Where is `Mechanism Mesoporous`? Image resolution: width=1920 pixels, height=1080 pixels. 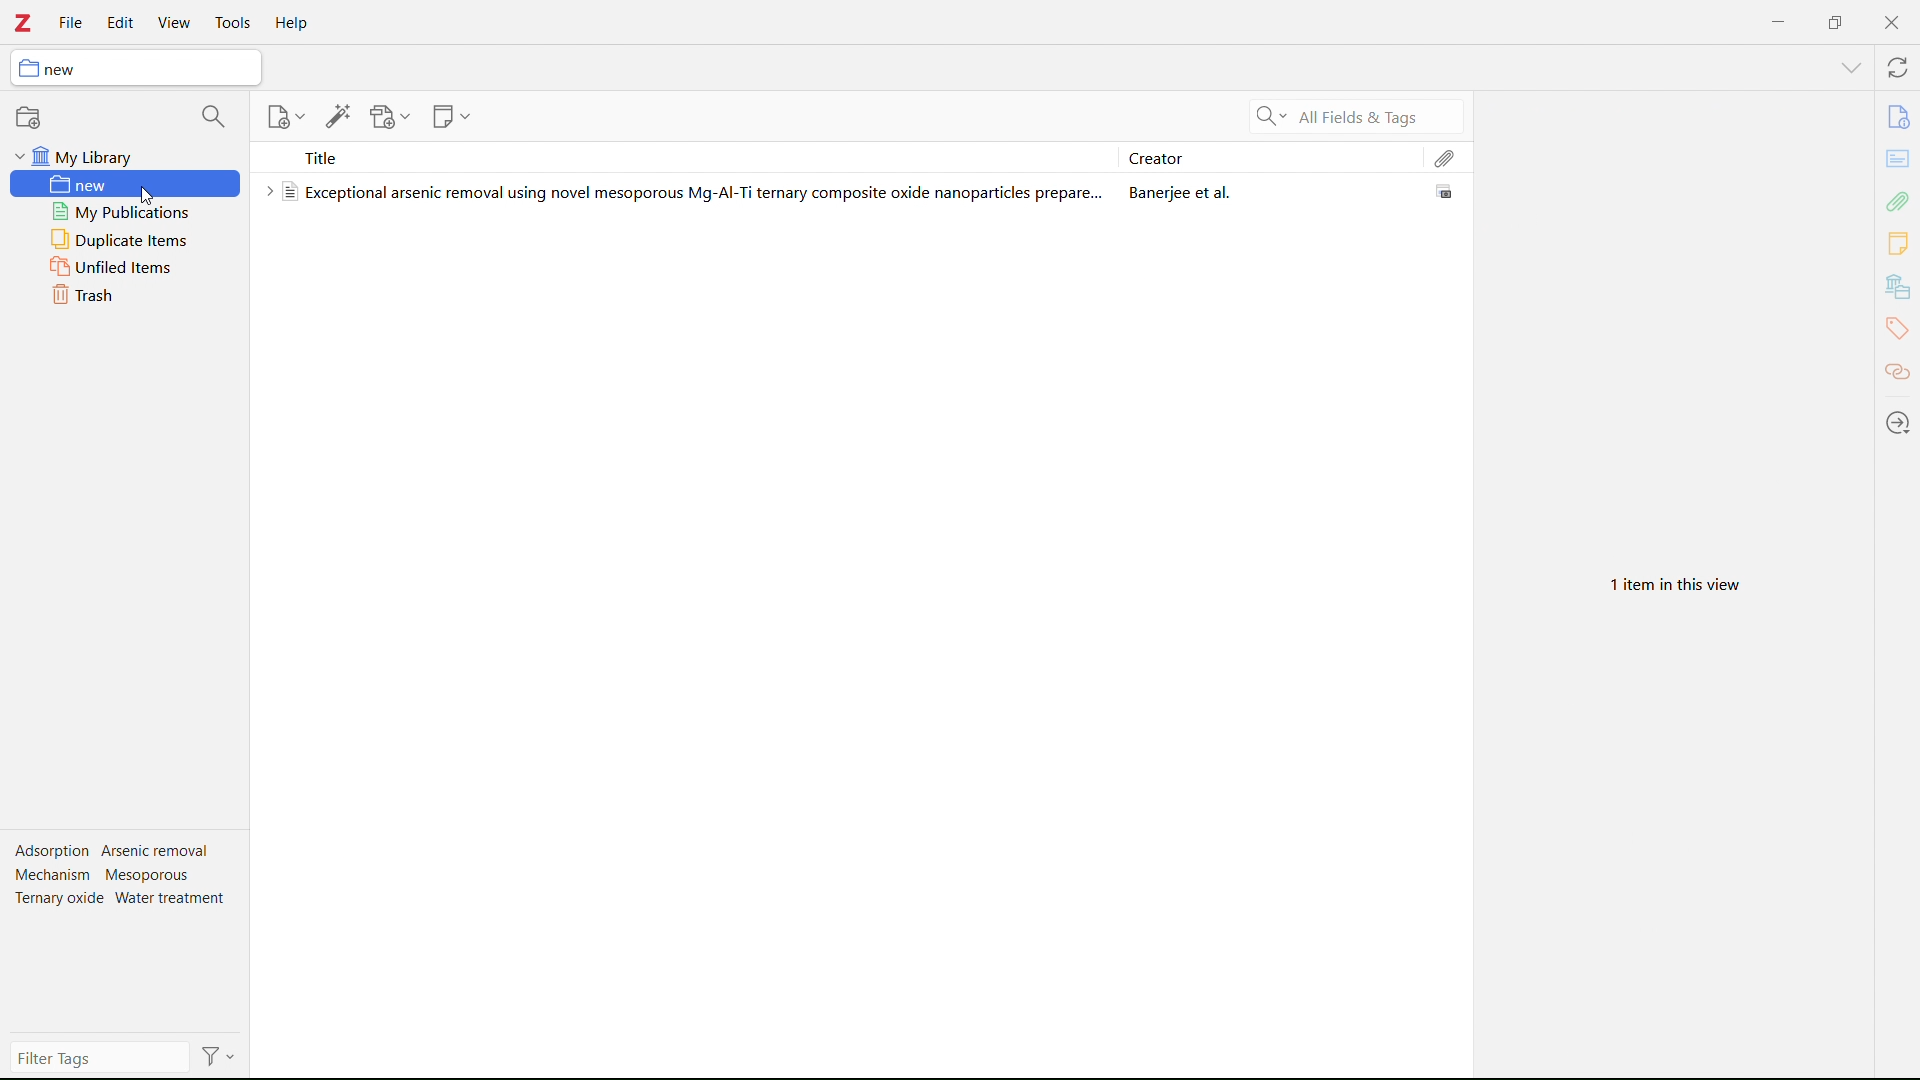 Mechanism Mesoporous is located at coordinates (109, 875).